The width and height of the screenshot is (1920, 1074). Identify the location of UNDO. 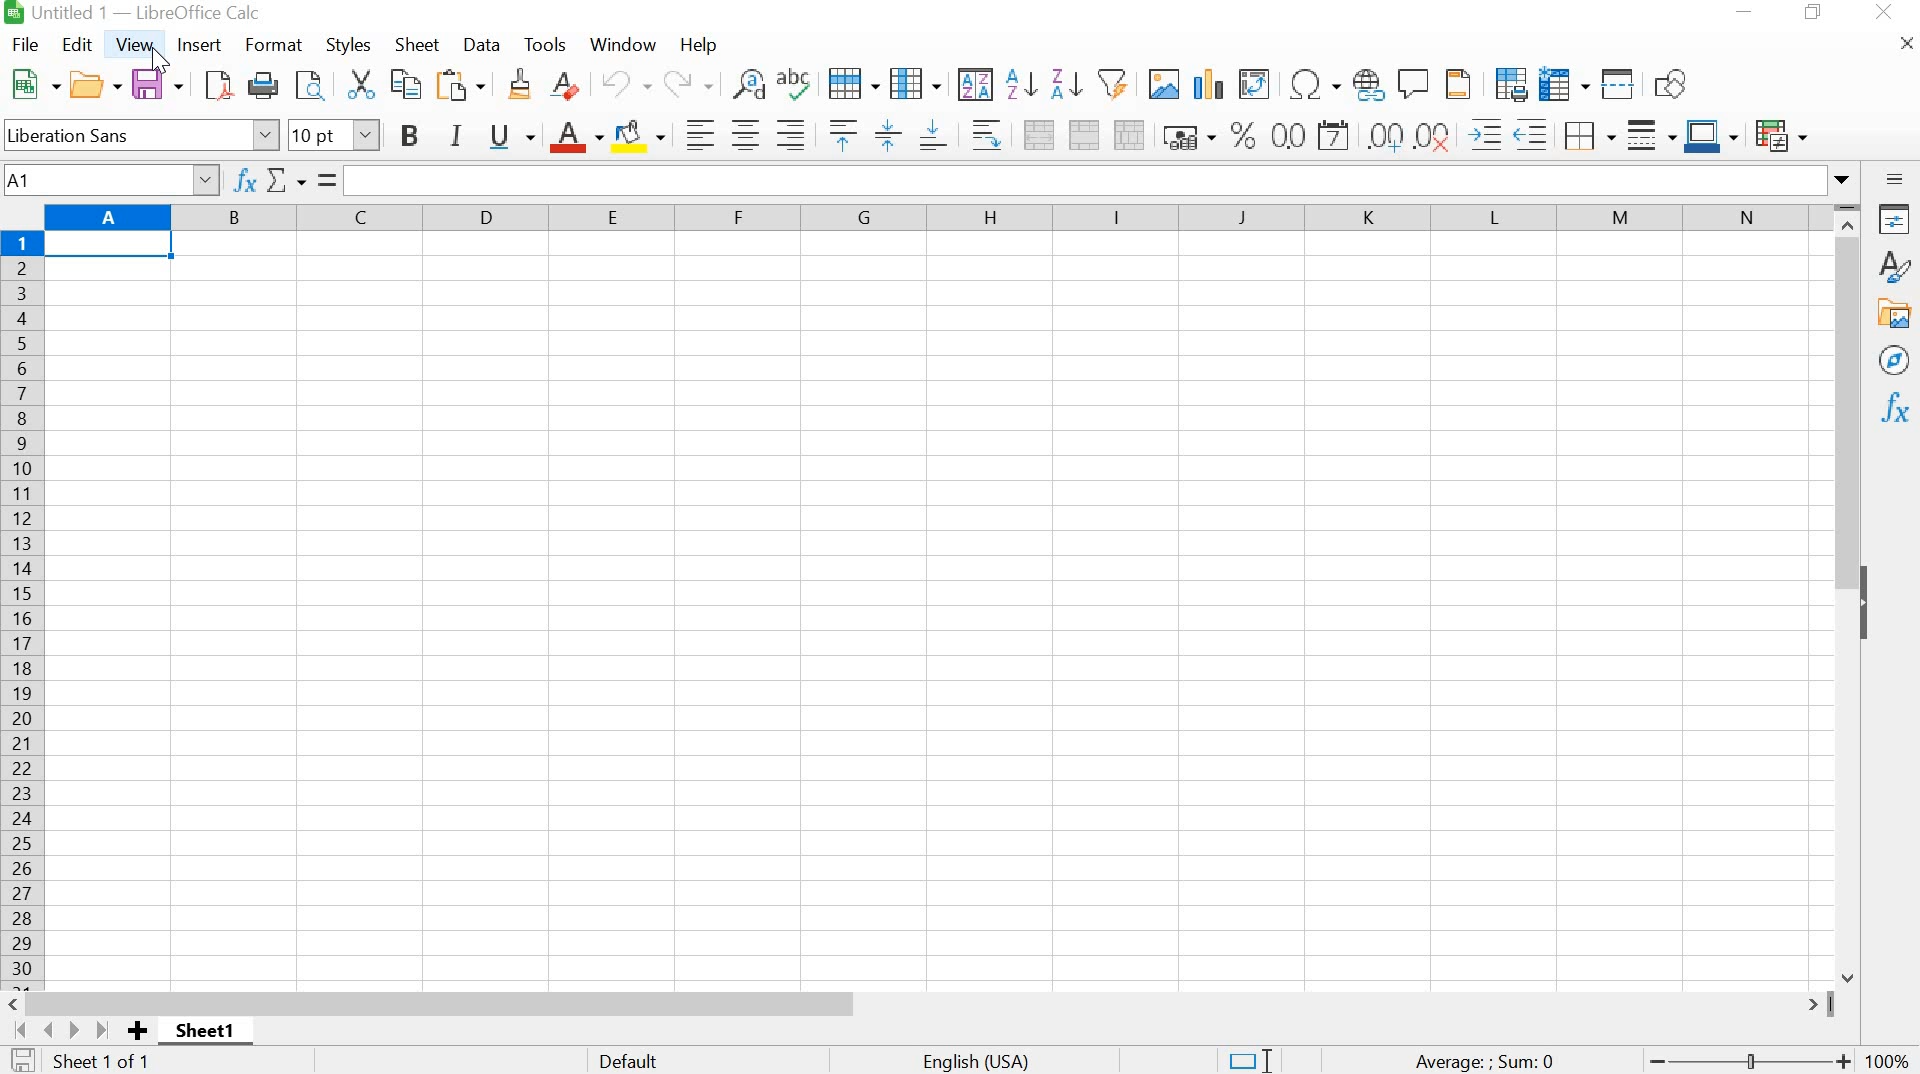
(628, 85).